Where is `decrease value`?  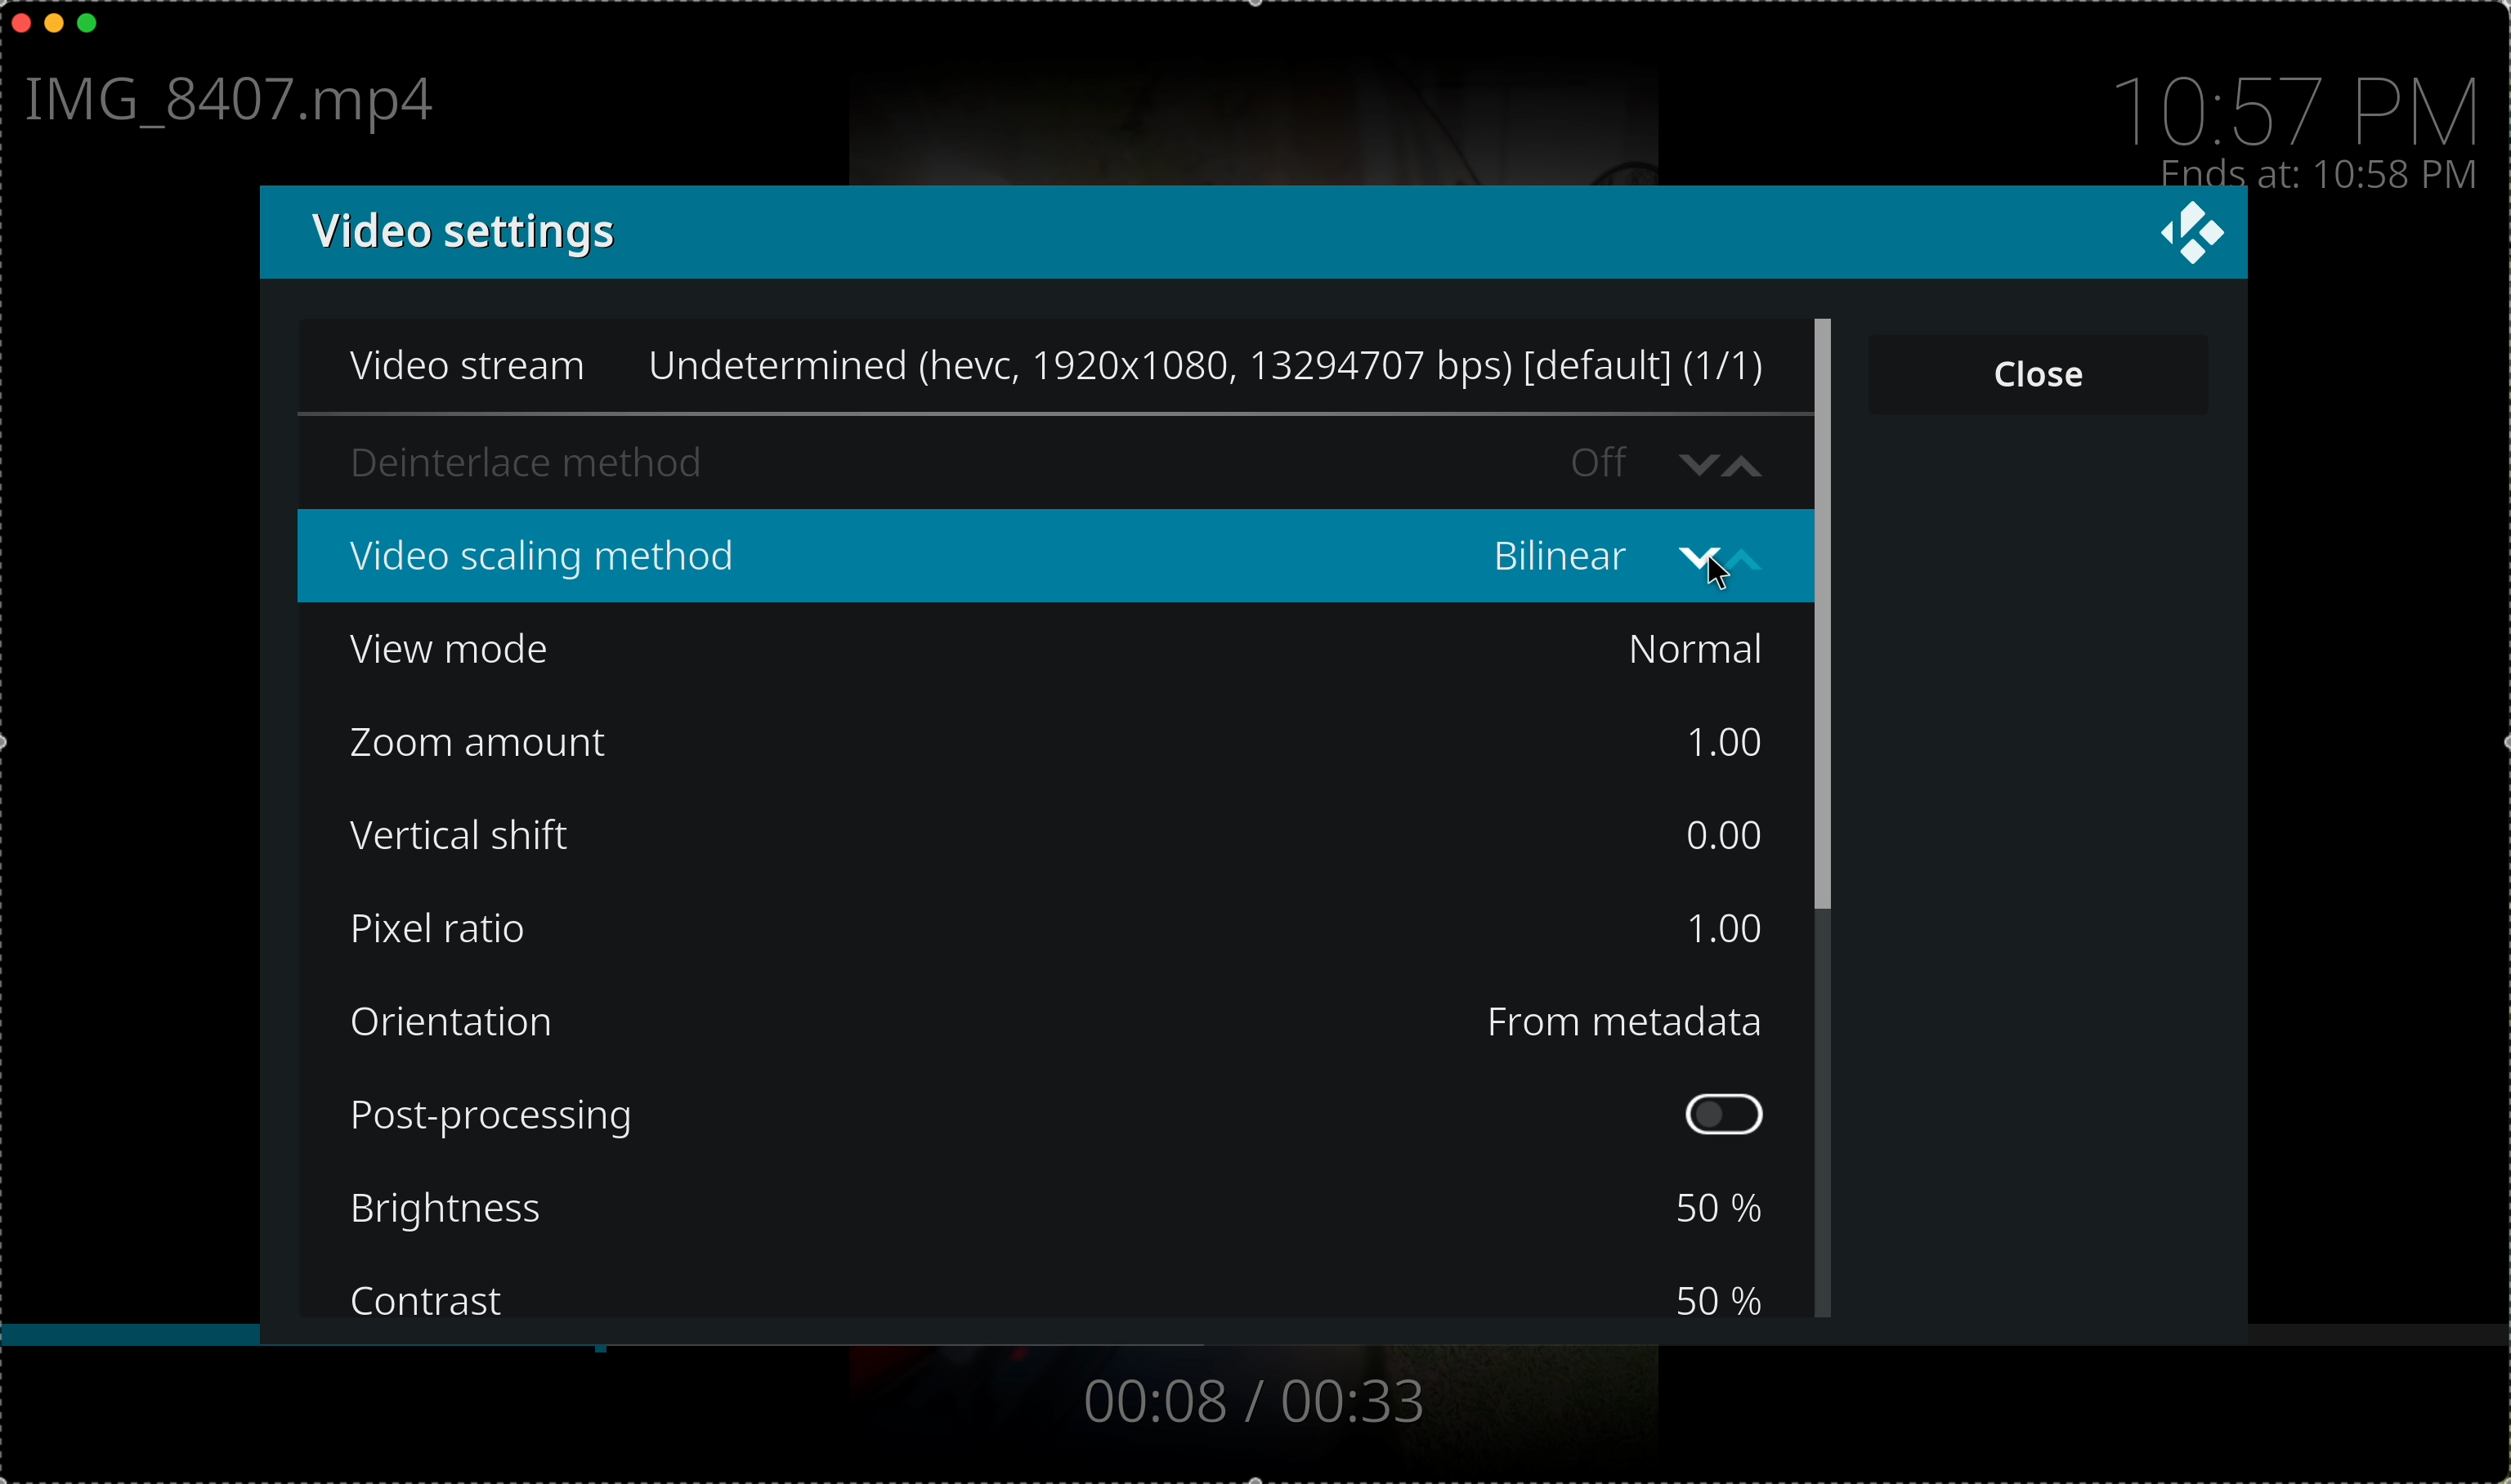 decrease value is located at coordinates (1693, 460).